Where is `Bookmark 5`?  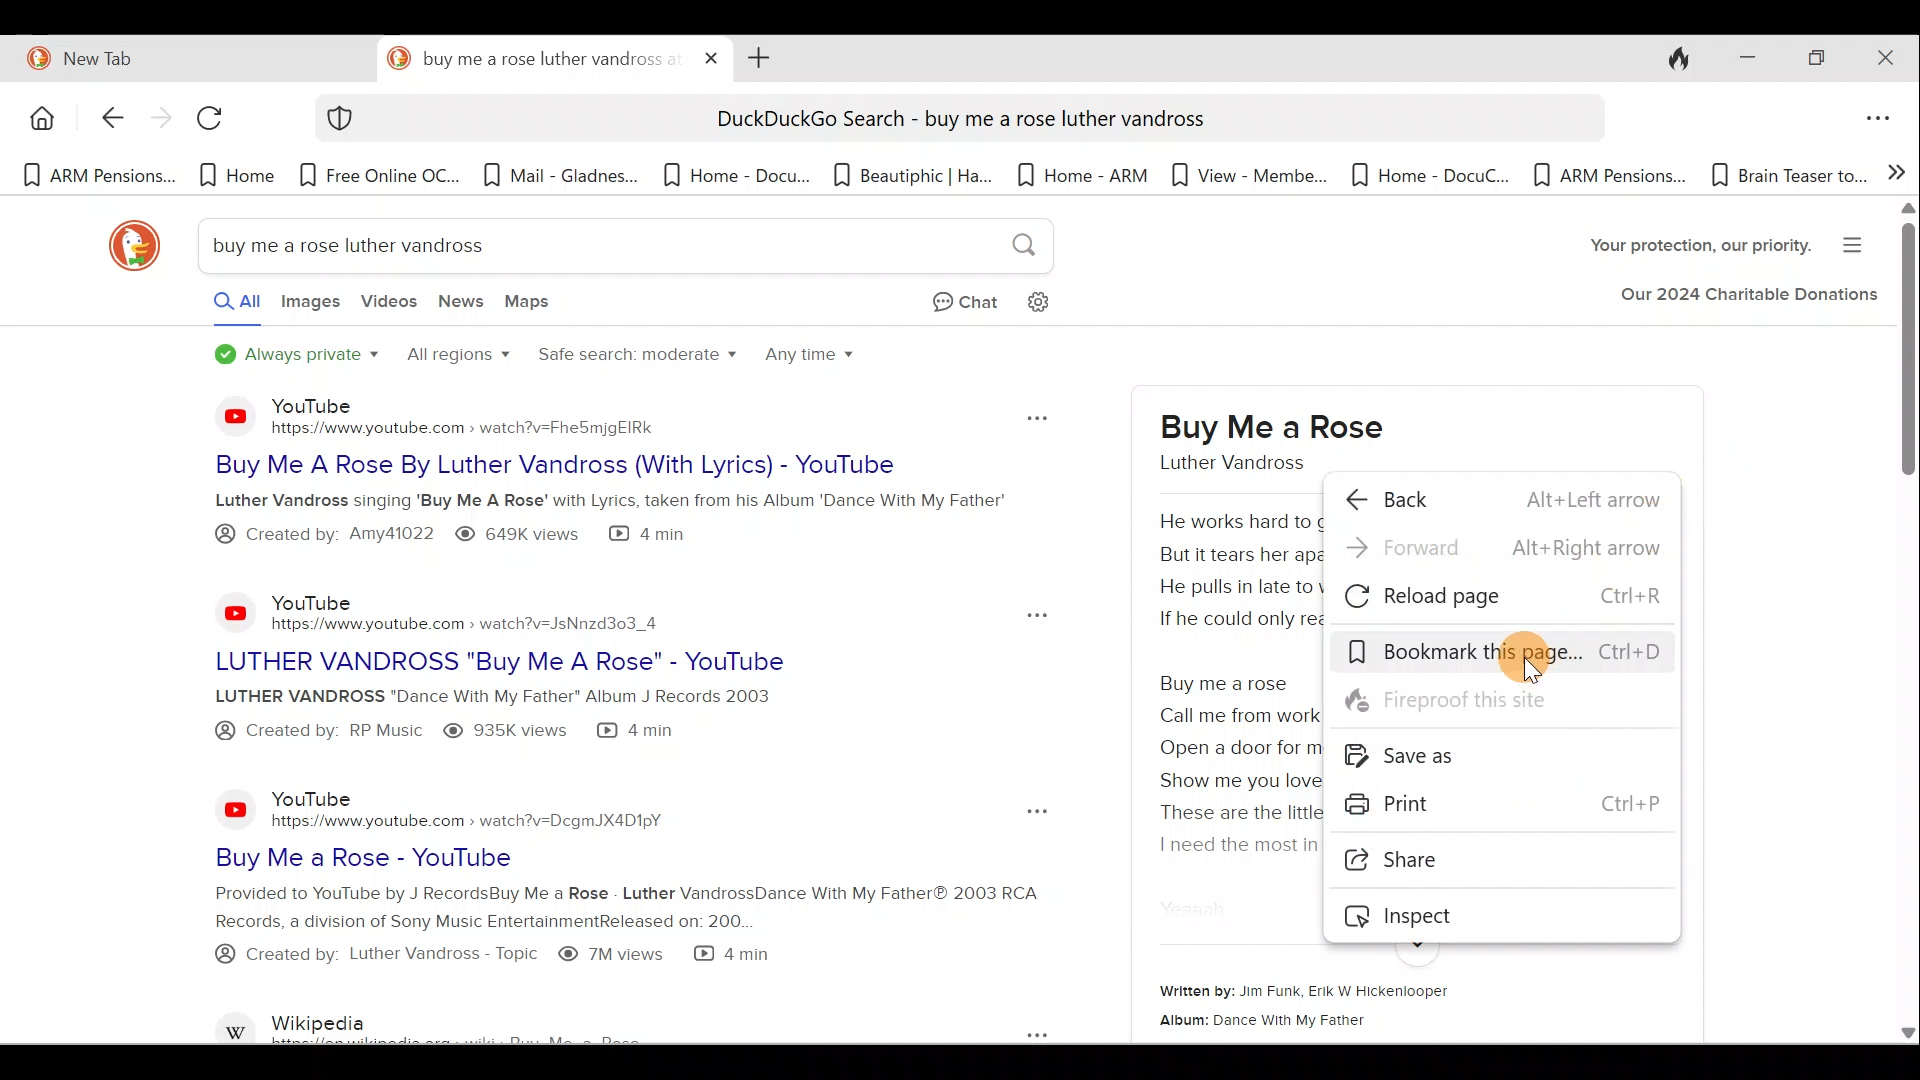
Bookmark 5 is located at coordinates (735, 174).